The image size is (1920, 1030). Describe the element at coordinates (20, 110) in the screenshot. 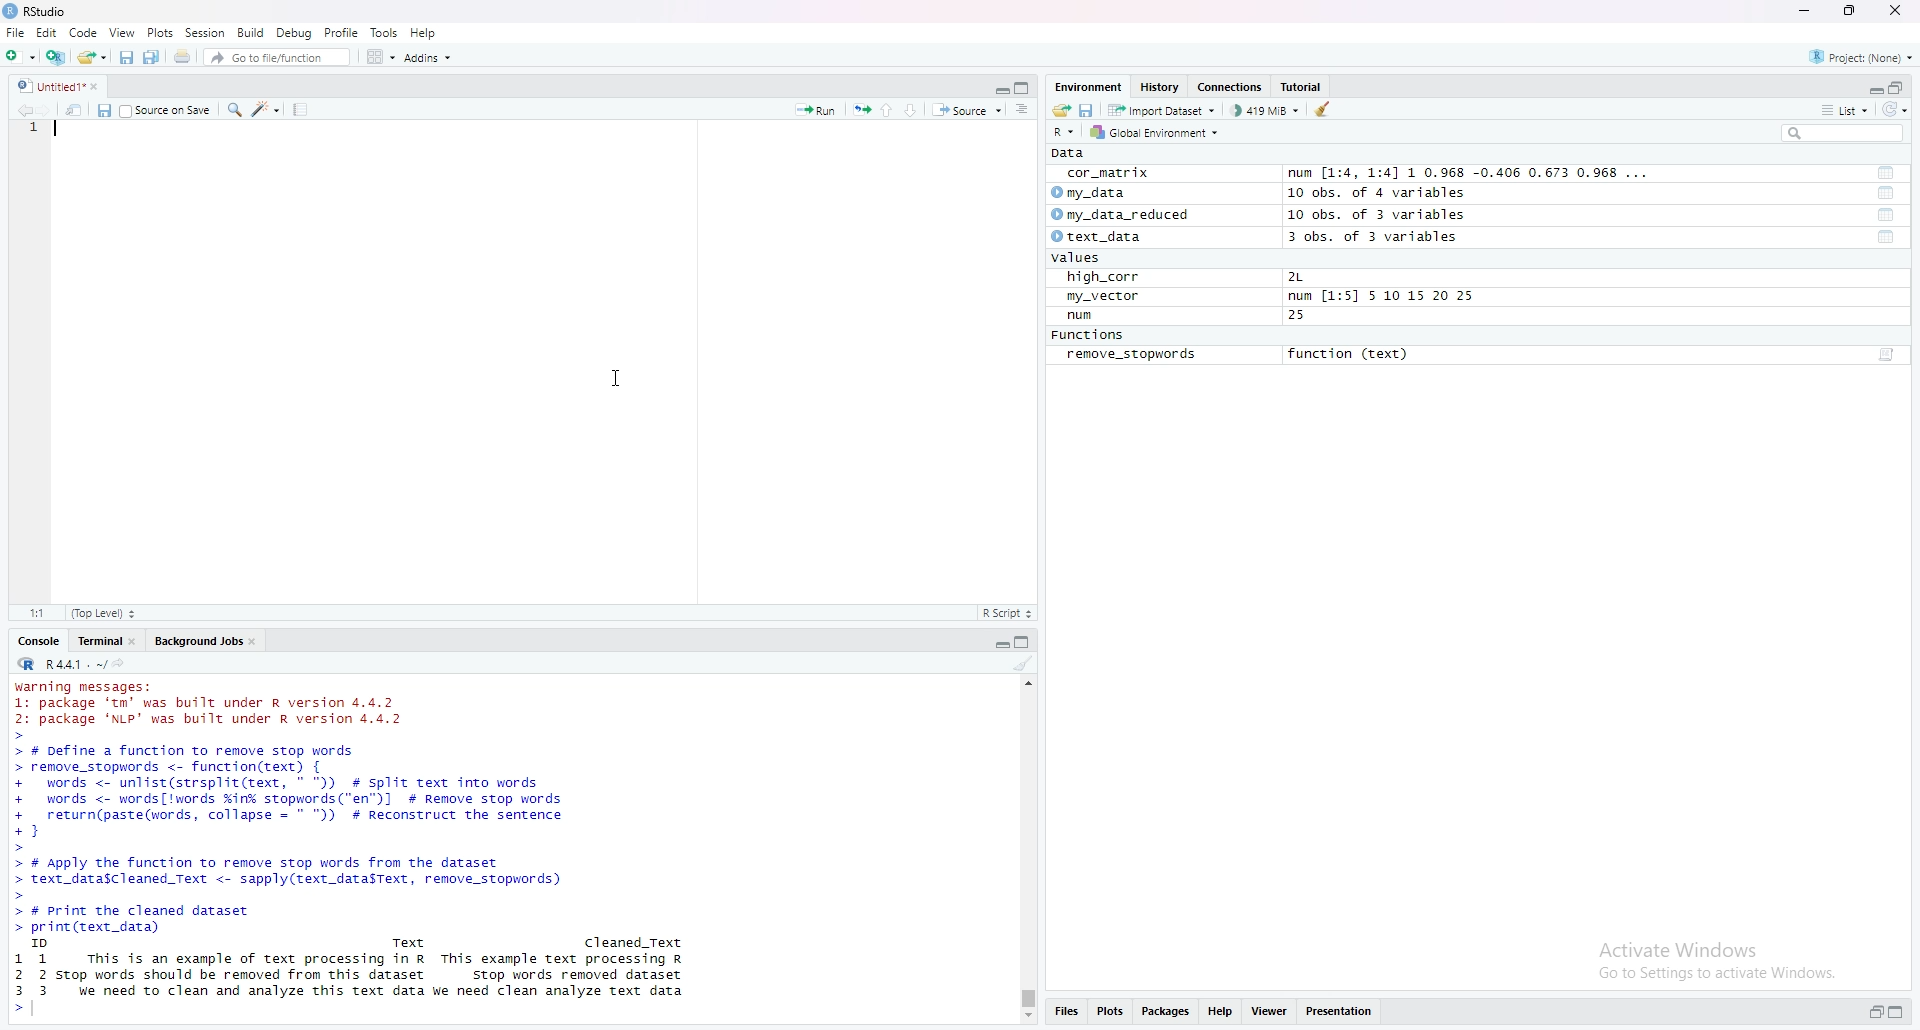

I see `Previous` at that location.